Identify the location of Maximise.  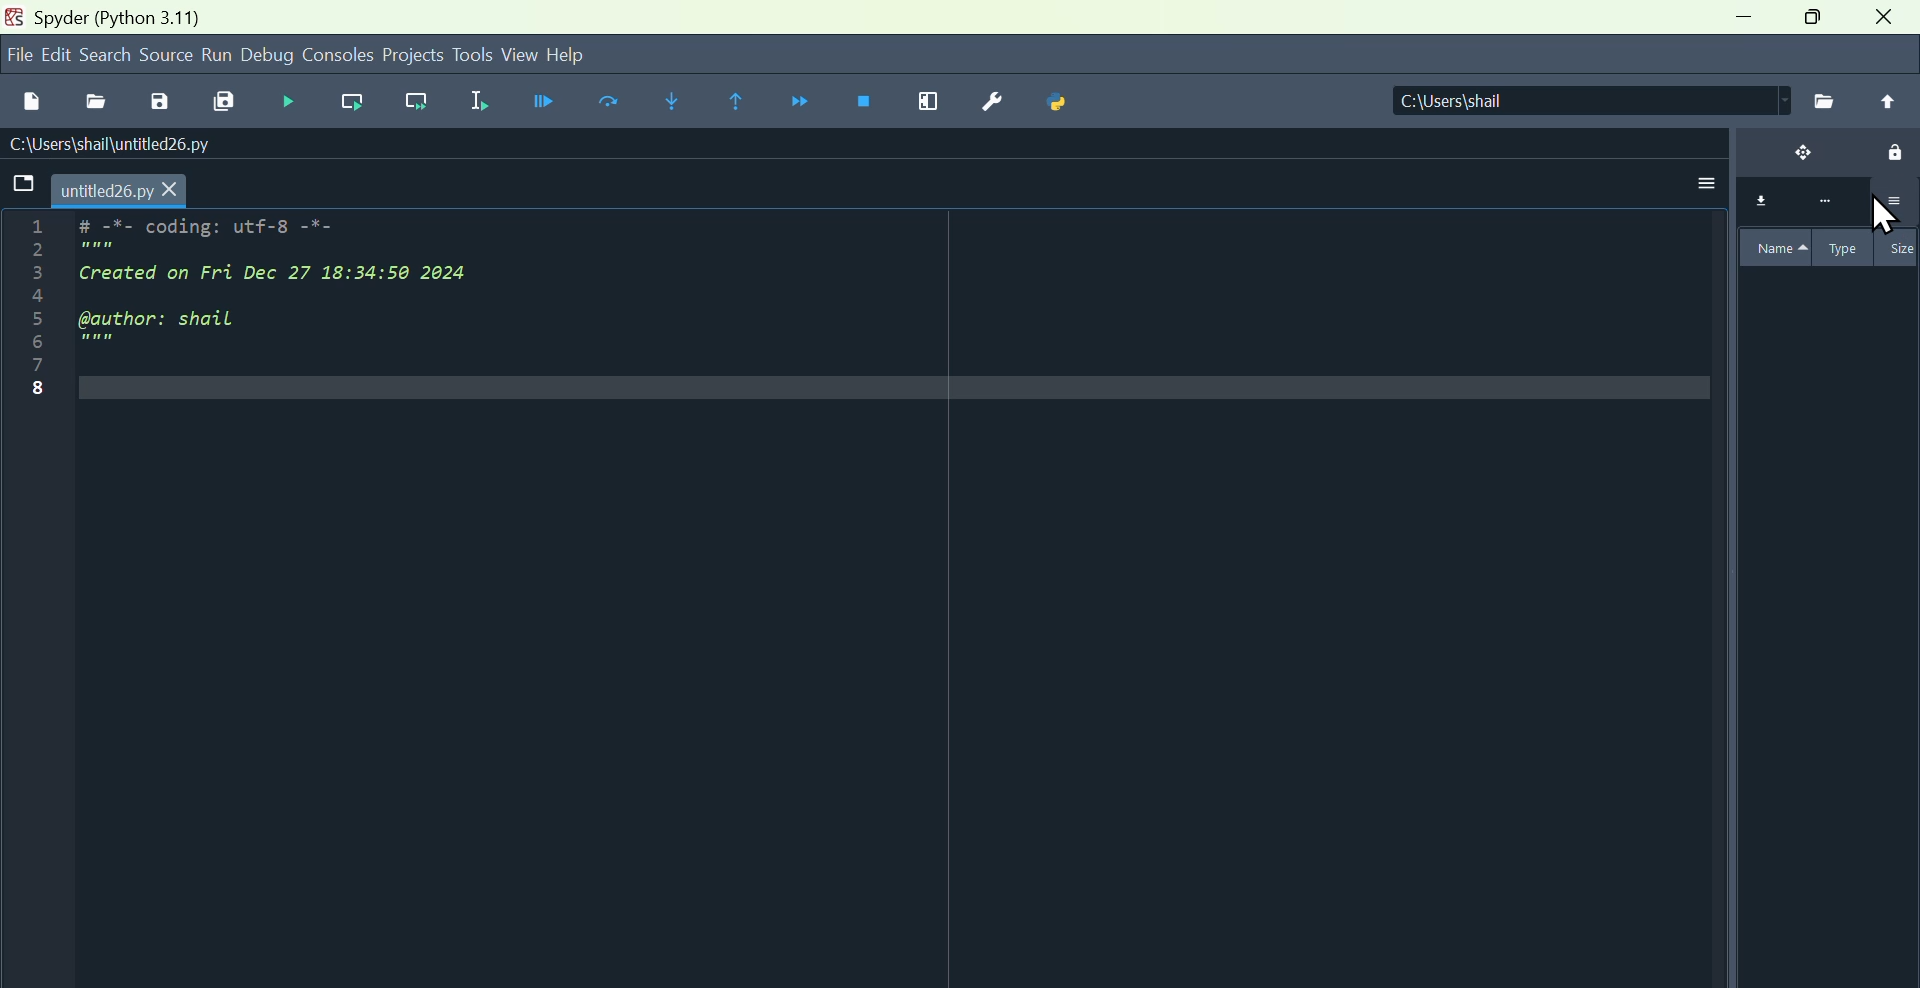
(1815, 23).